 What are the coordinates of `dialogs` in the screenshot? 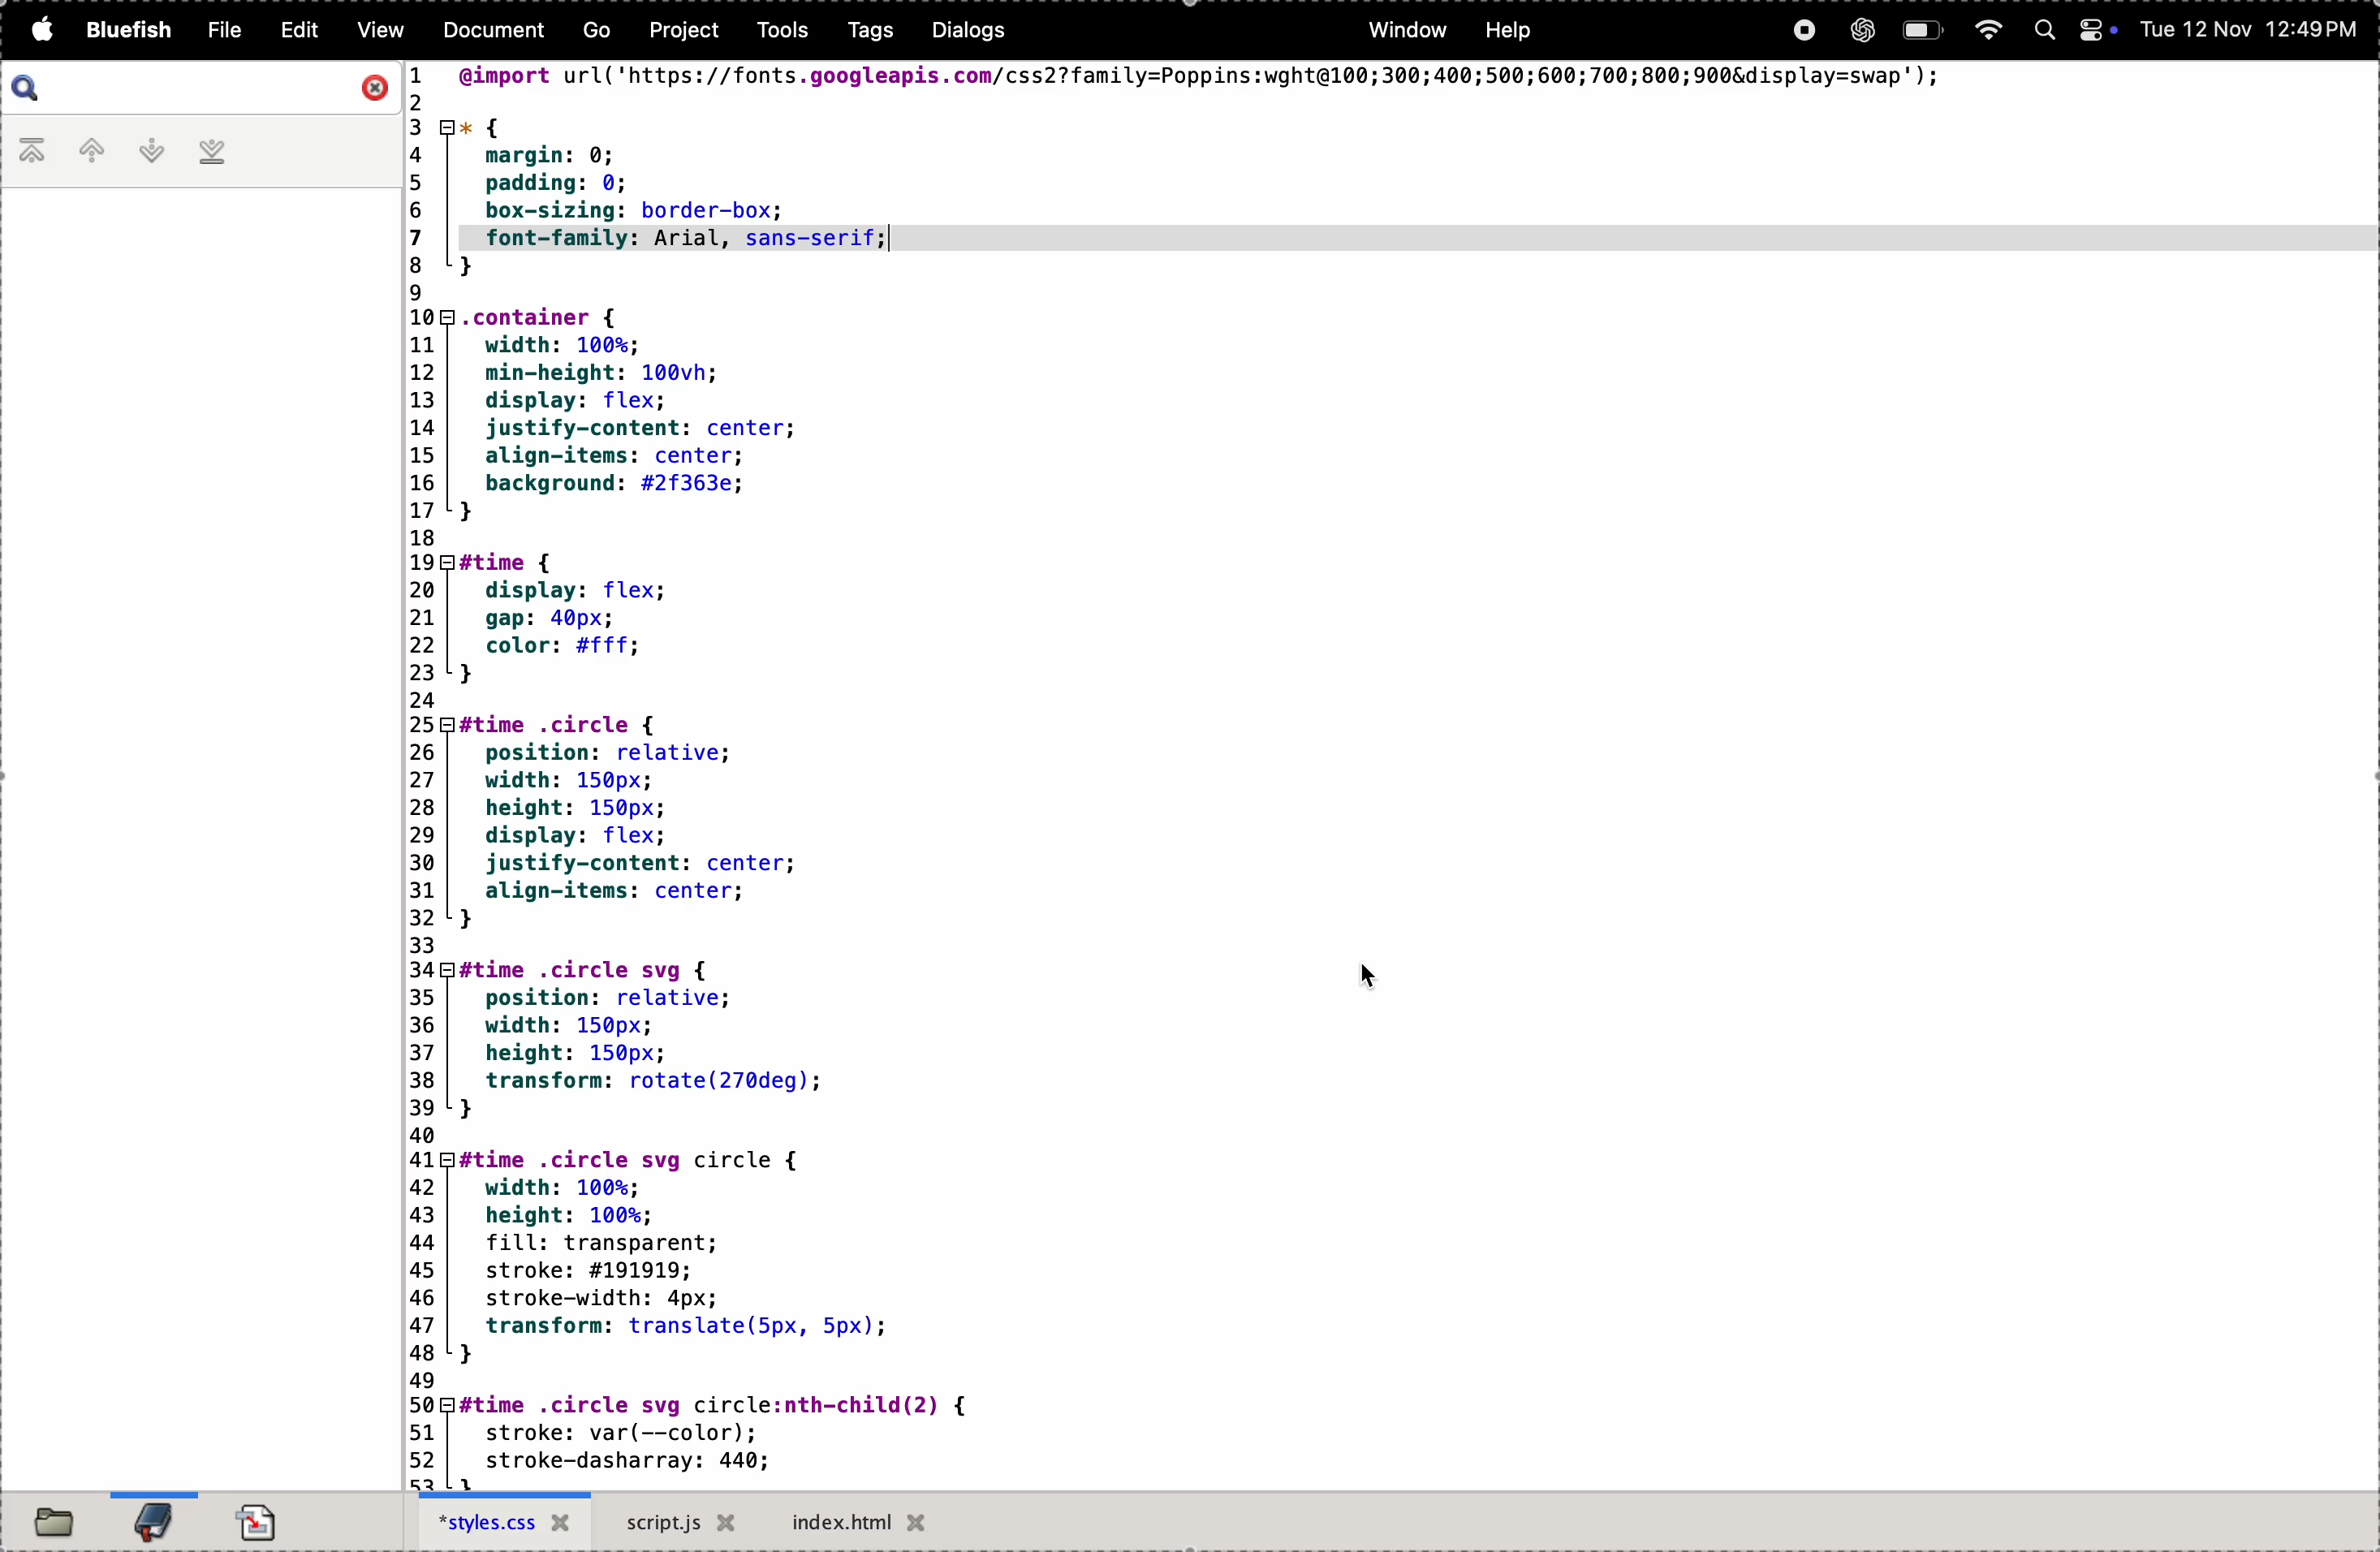 It's located at (964, 31).